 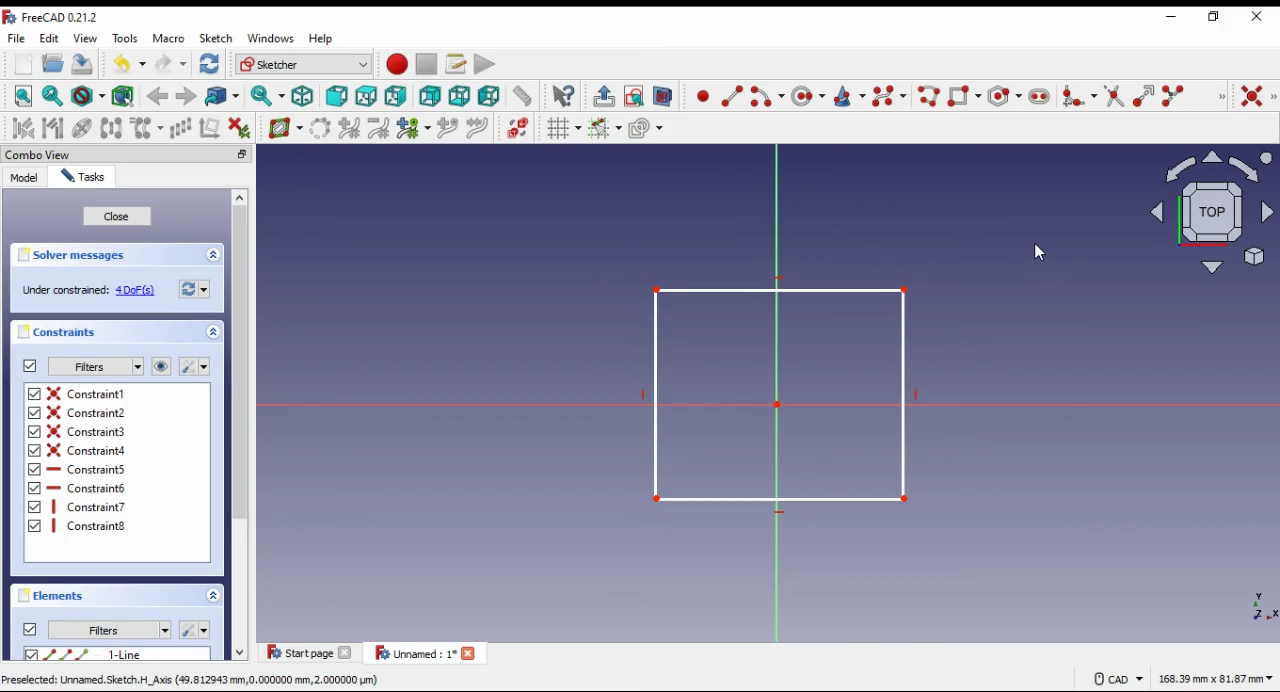 I want to click on refresh, so click(x=195, y=288).